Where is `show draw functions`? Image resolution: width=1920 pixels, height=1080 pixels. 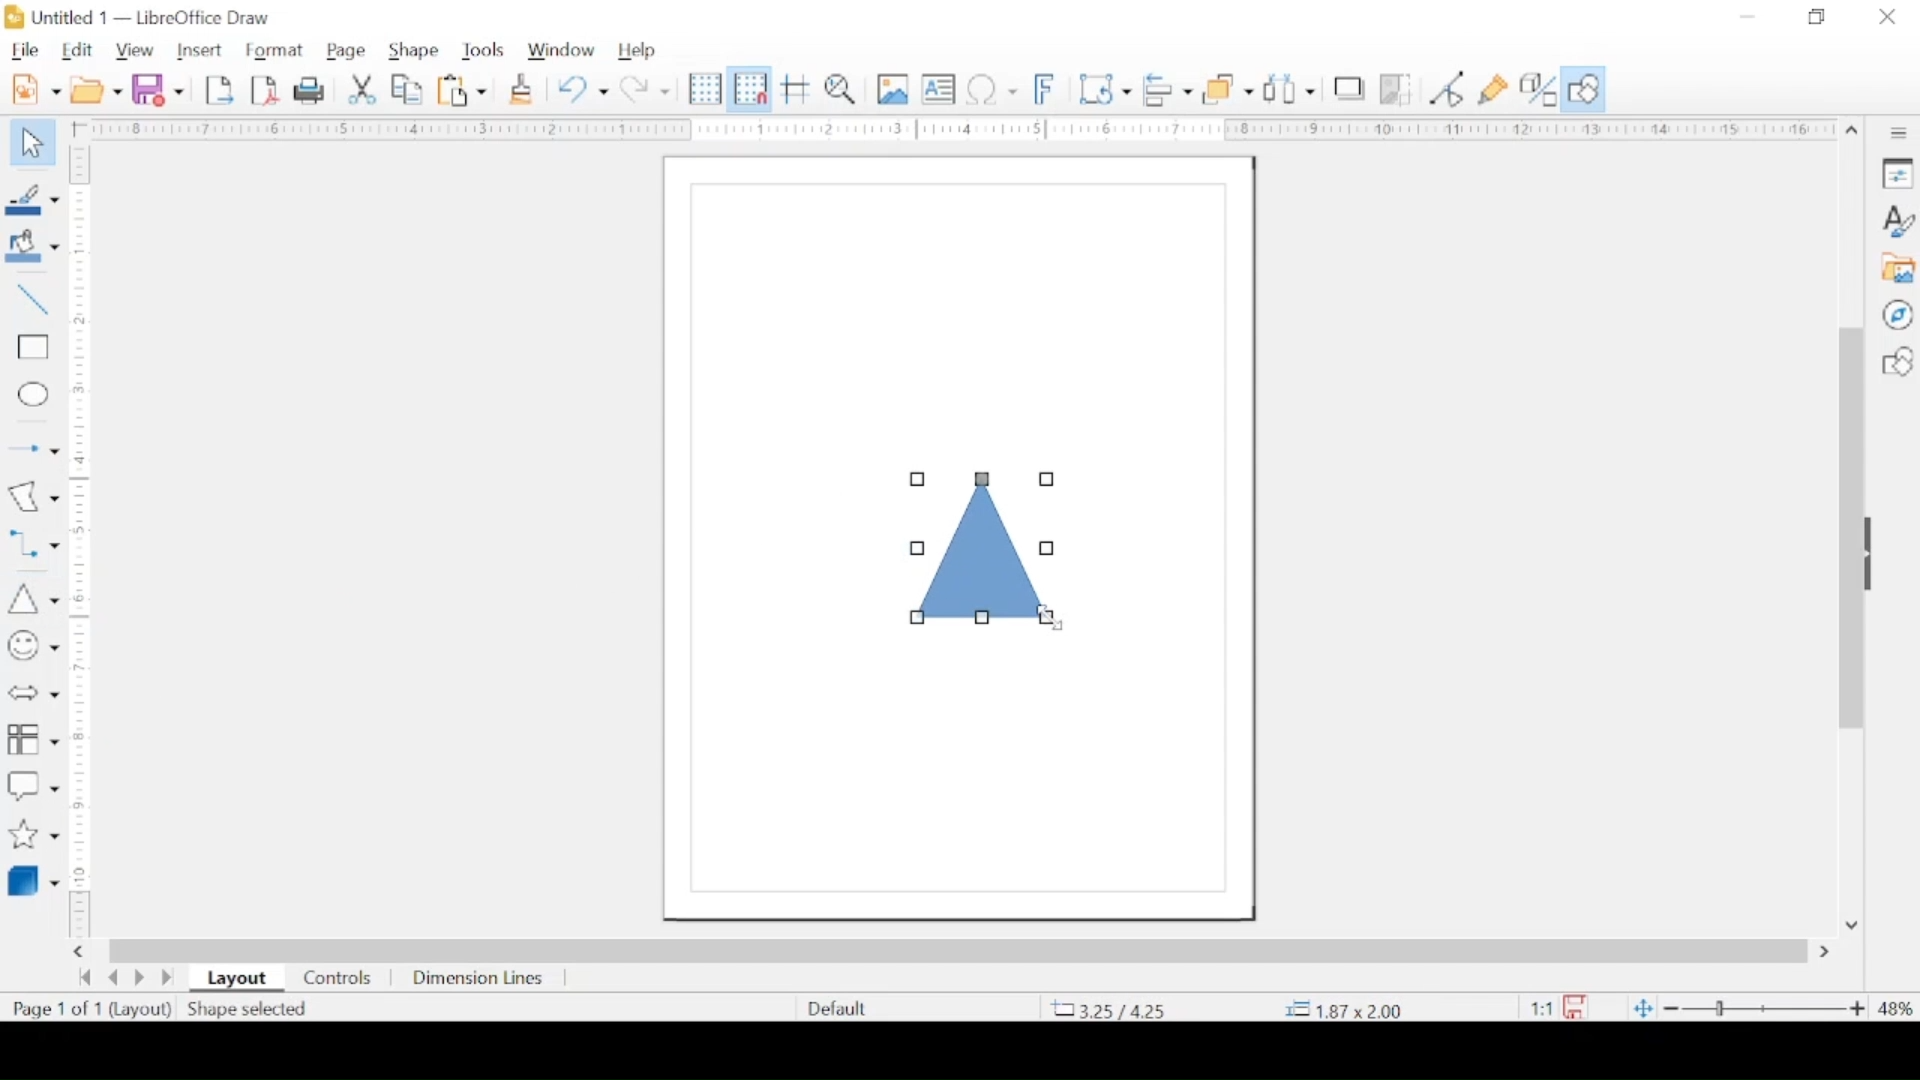 show draw functions is located at coordinates (1586, 89).